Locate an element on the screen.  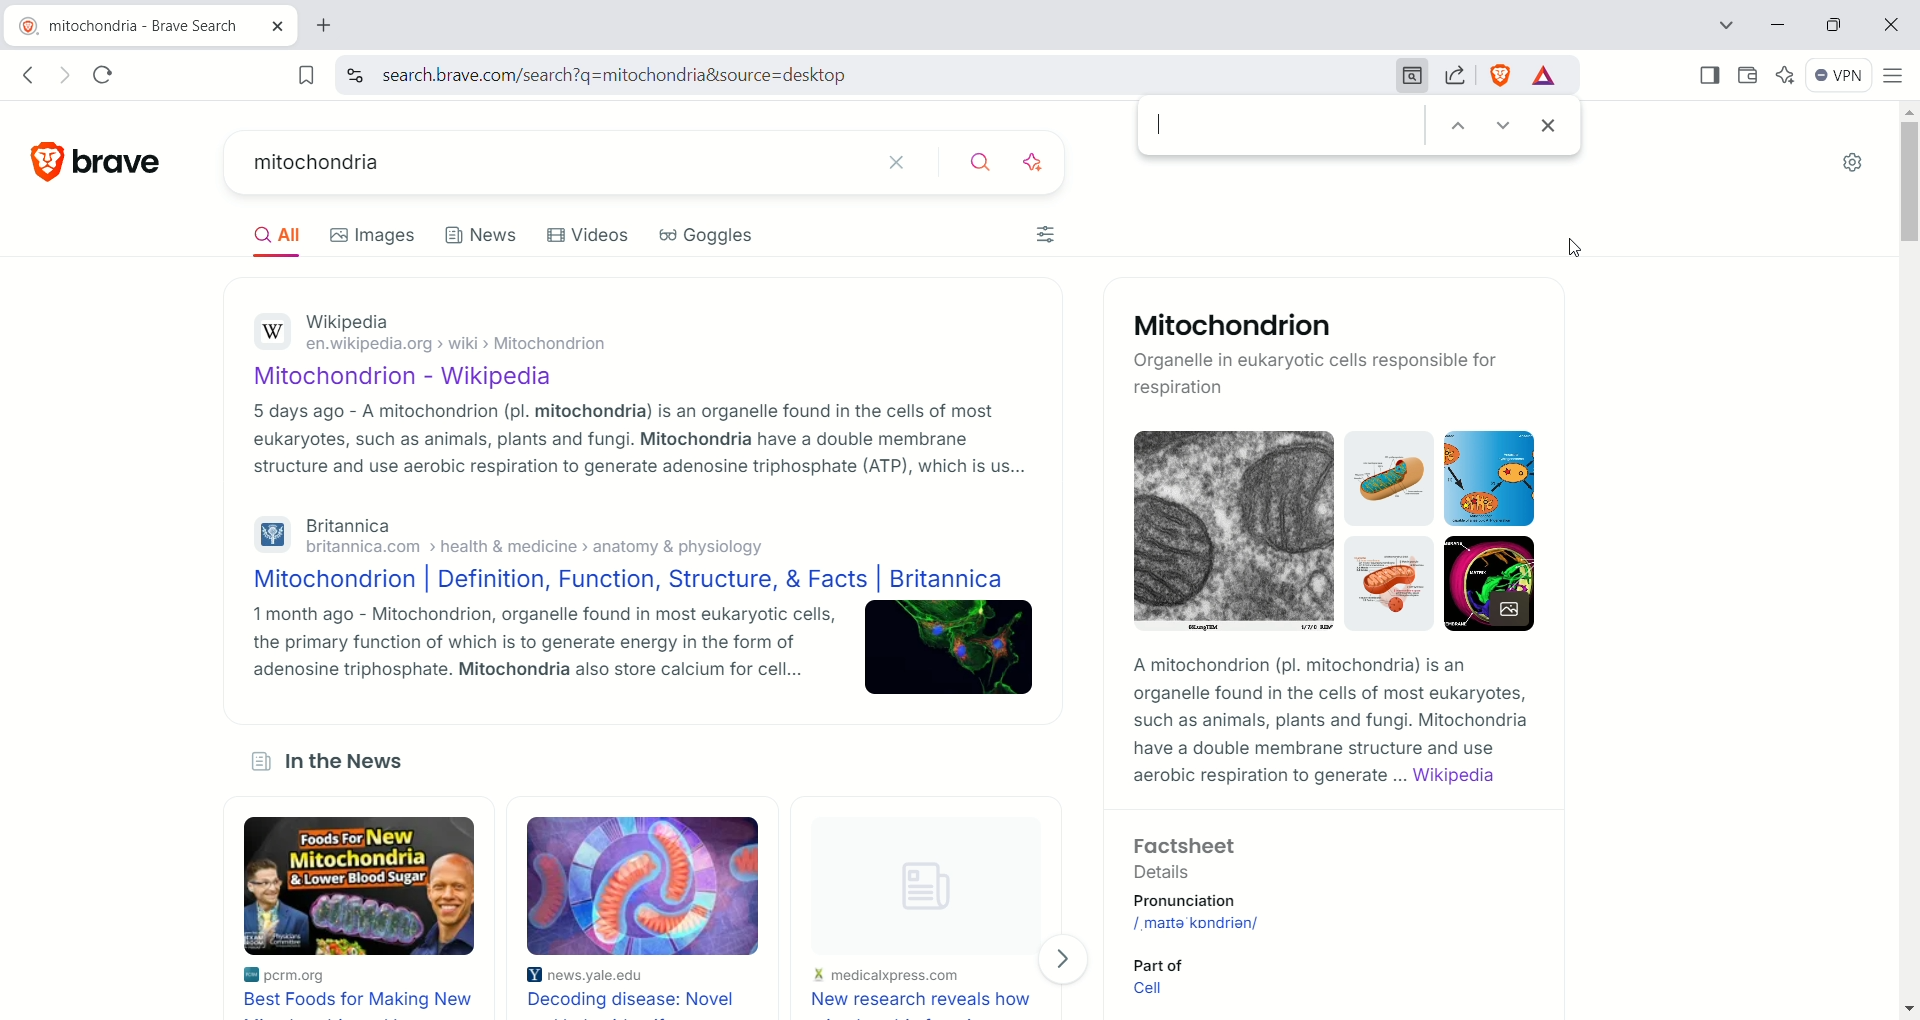
aerobic respiration to generate ... is located at coordinates (1271, 777).